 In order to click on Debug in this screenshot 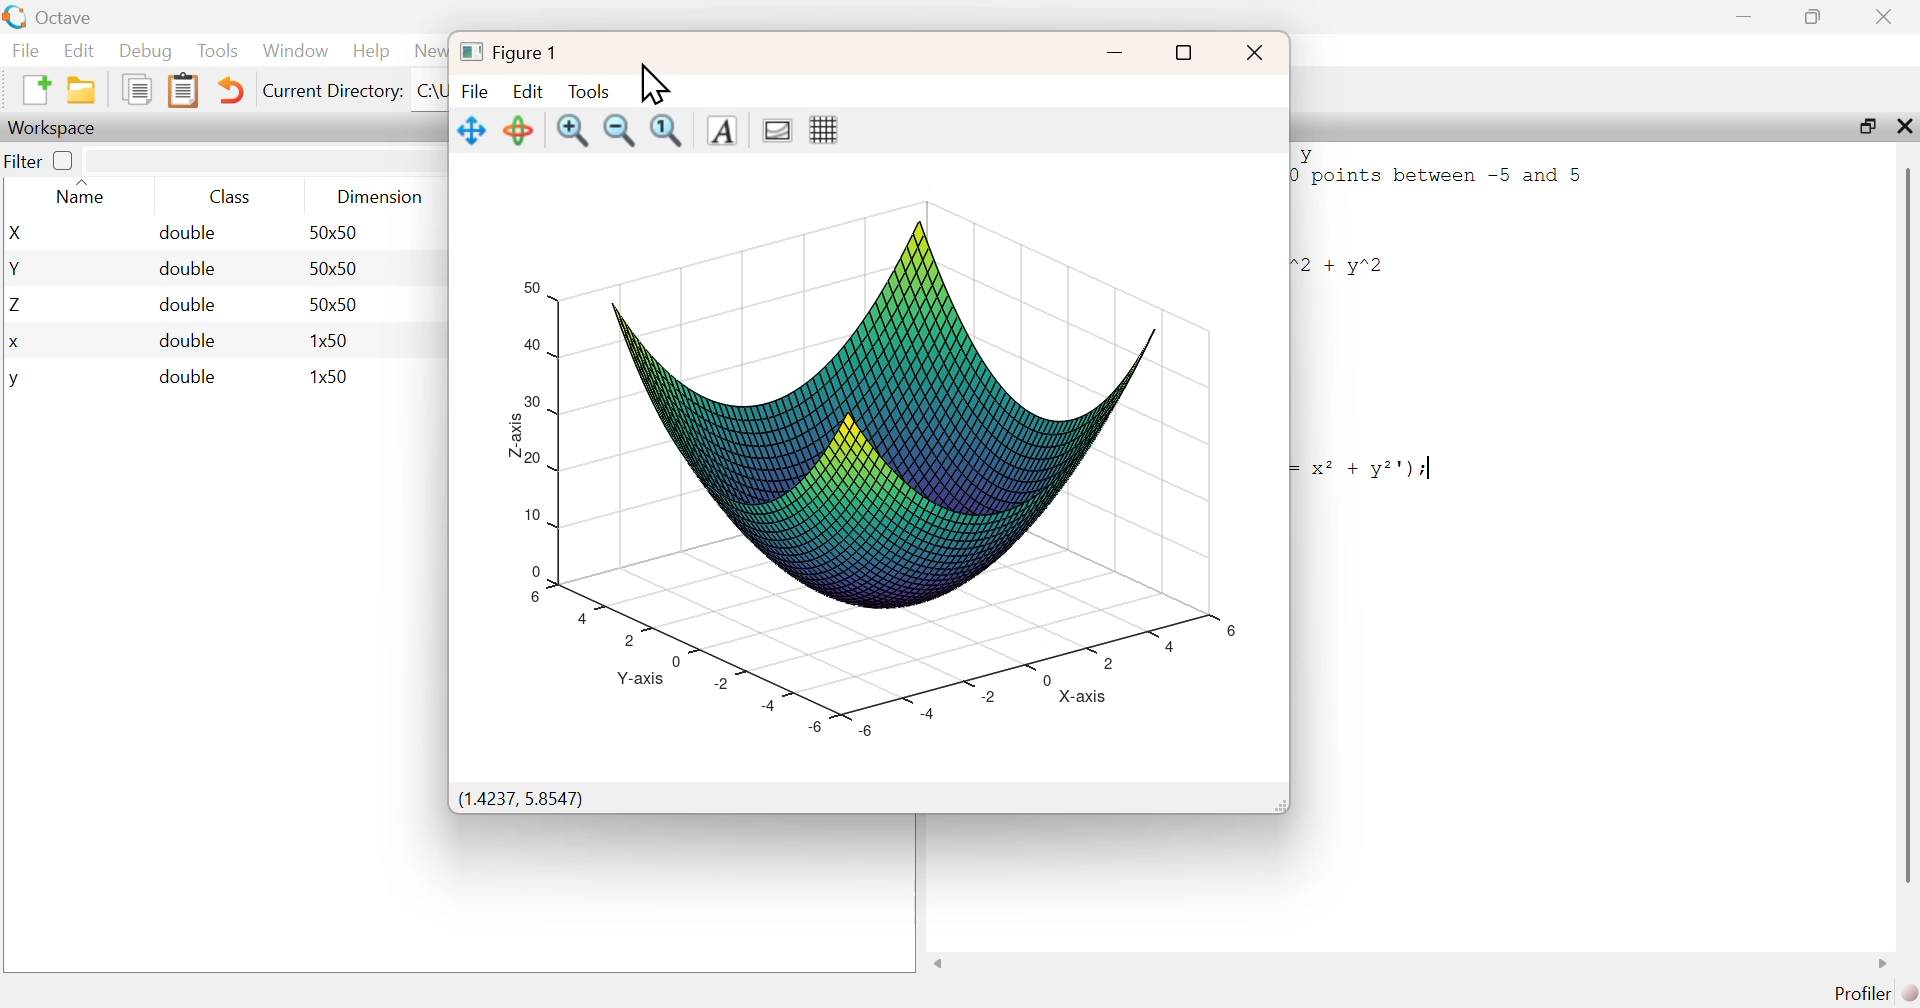, I will do `click(146, 50)`.